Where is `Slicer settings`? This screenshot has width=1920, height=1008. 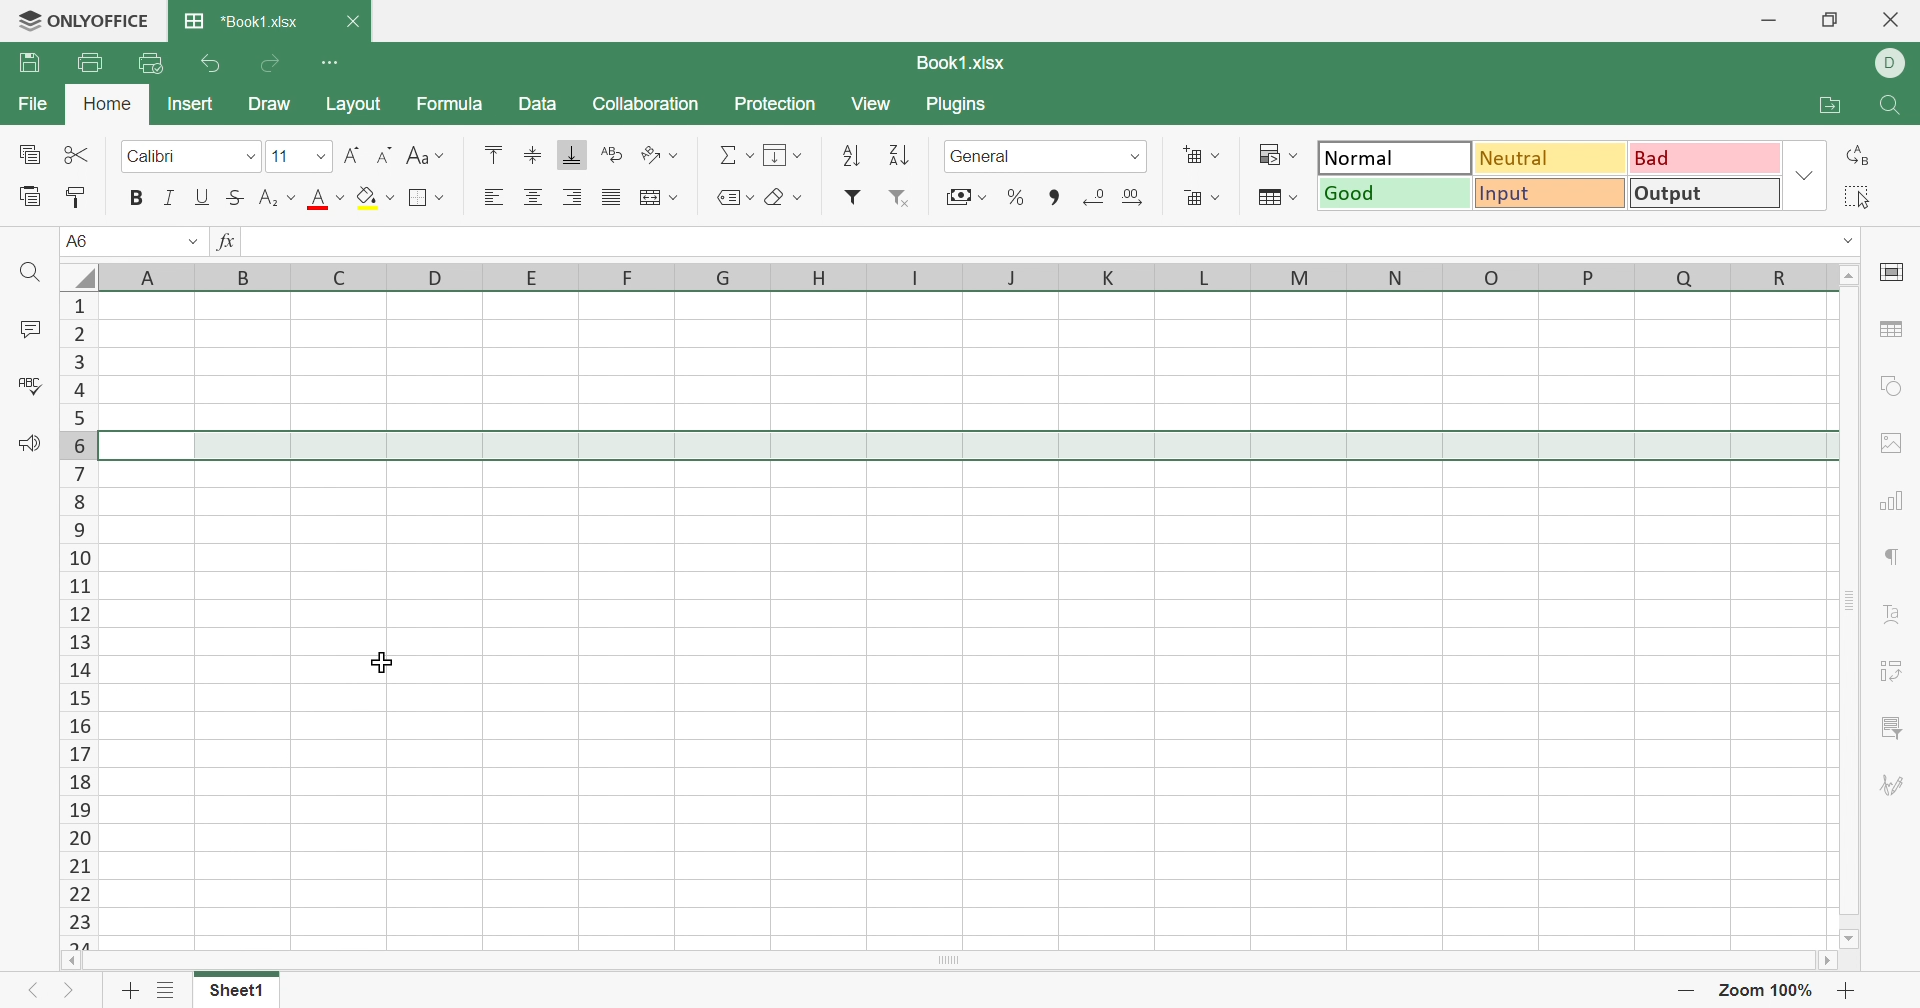 Slicer settings is located at coordinates (1889, 728).